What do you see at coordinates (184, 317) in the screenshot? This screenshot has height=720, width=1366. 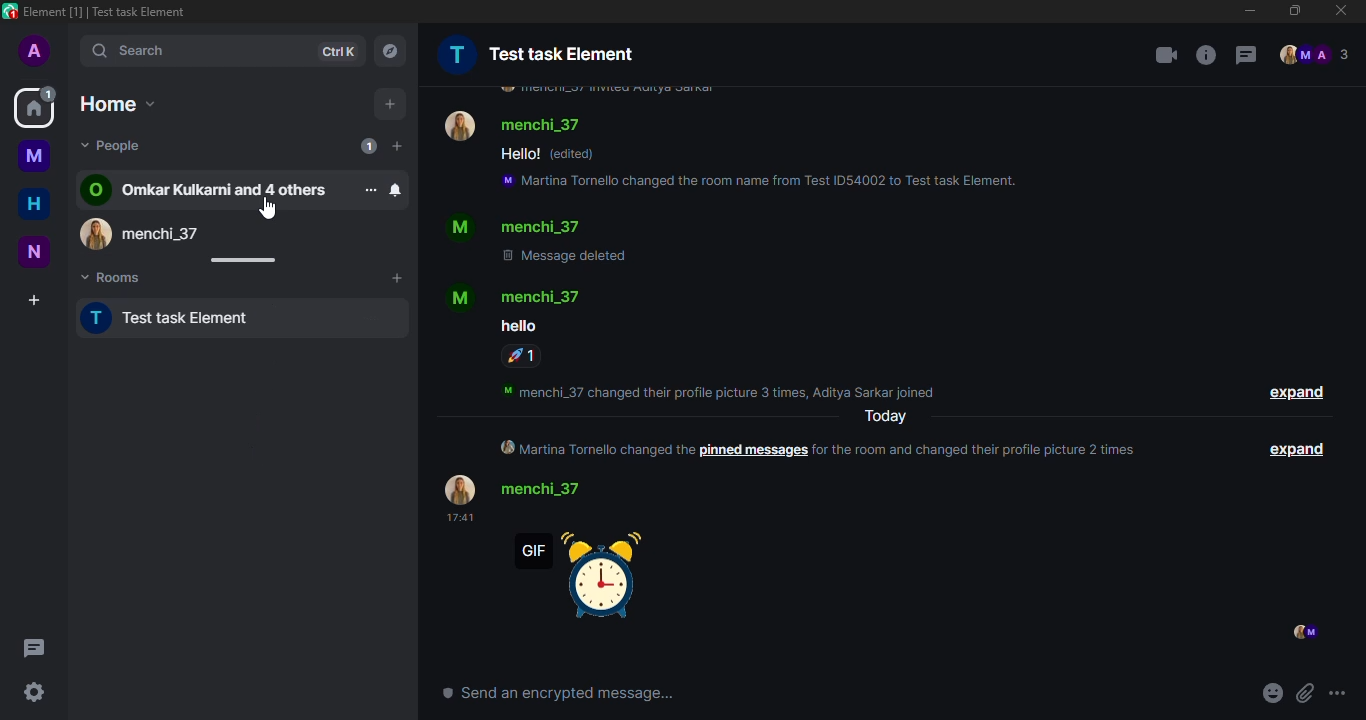 I see `test task element` at bounding box center [184, 317].